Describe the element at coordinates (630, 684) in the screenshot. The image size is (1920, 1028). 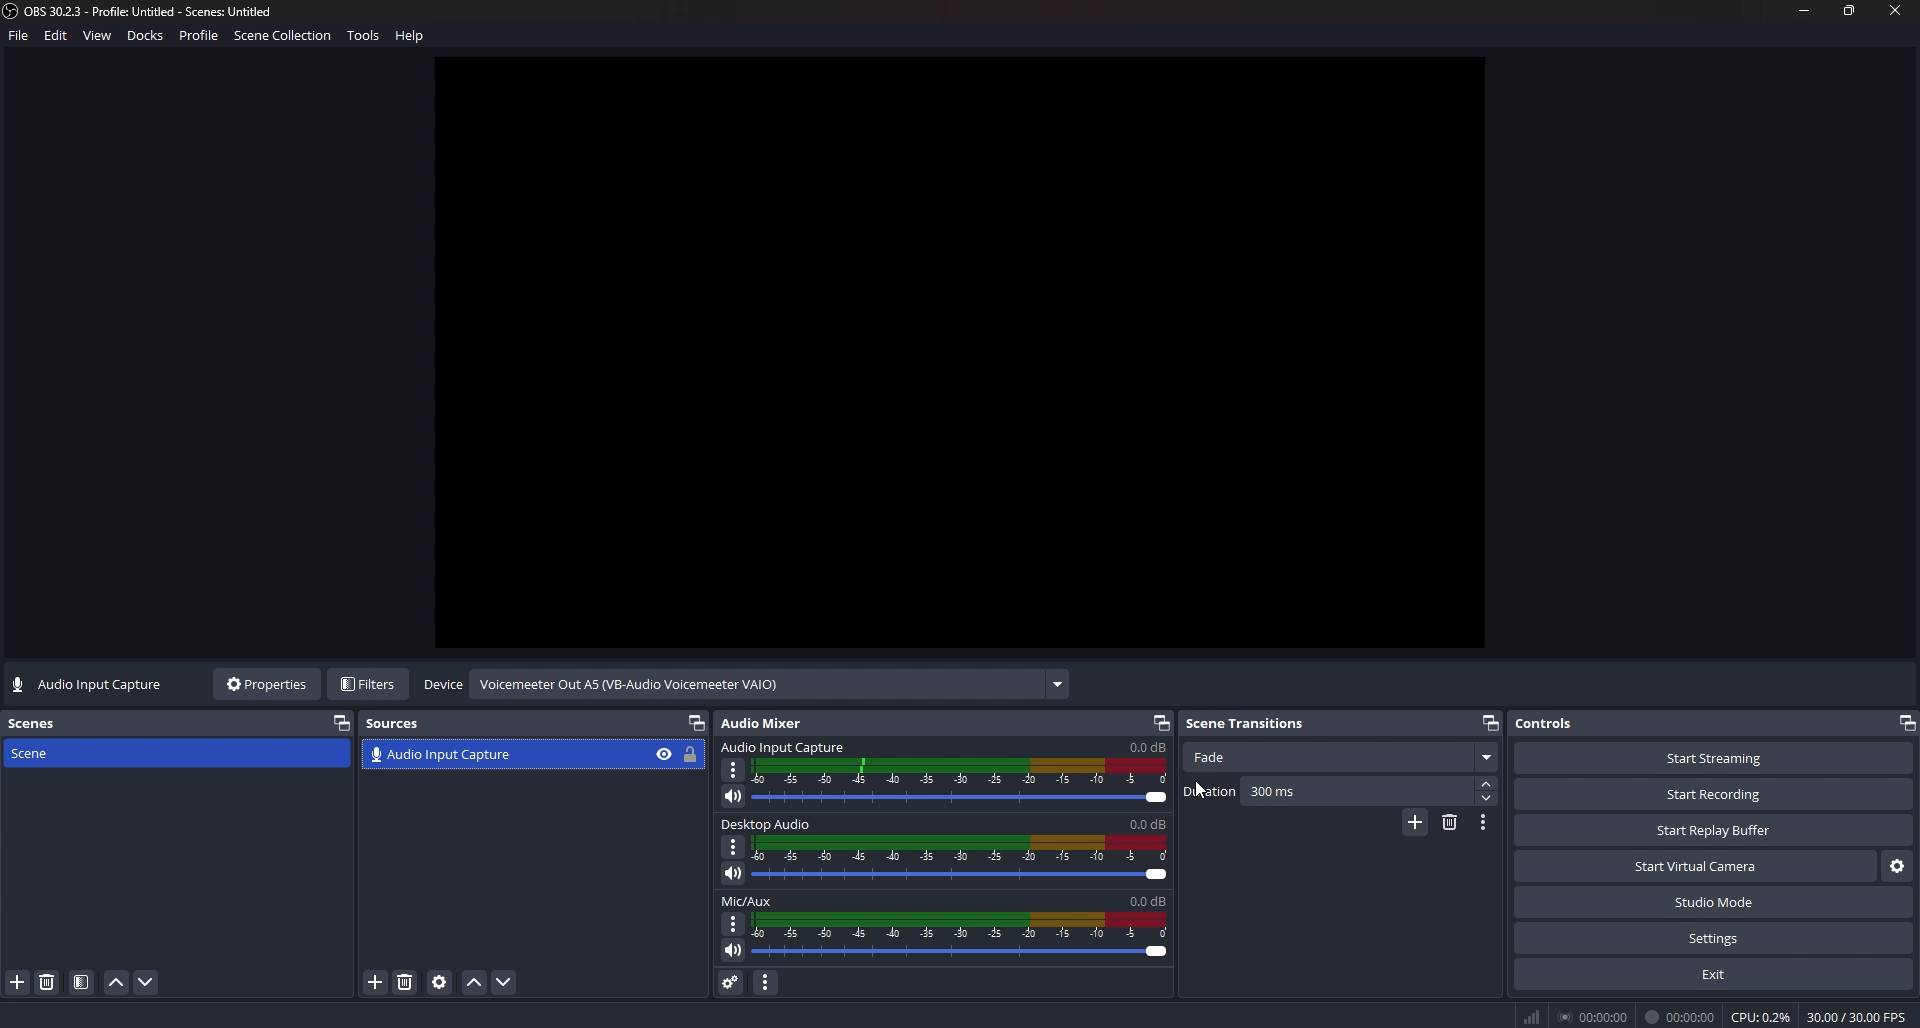
I see `` at that location.